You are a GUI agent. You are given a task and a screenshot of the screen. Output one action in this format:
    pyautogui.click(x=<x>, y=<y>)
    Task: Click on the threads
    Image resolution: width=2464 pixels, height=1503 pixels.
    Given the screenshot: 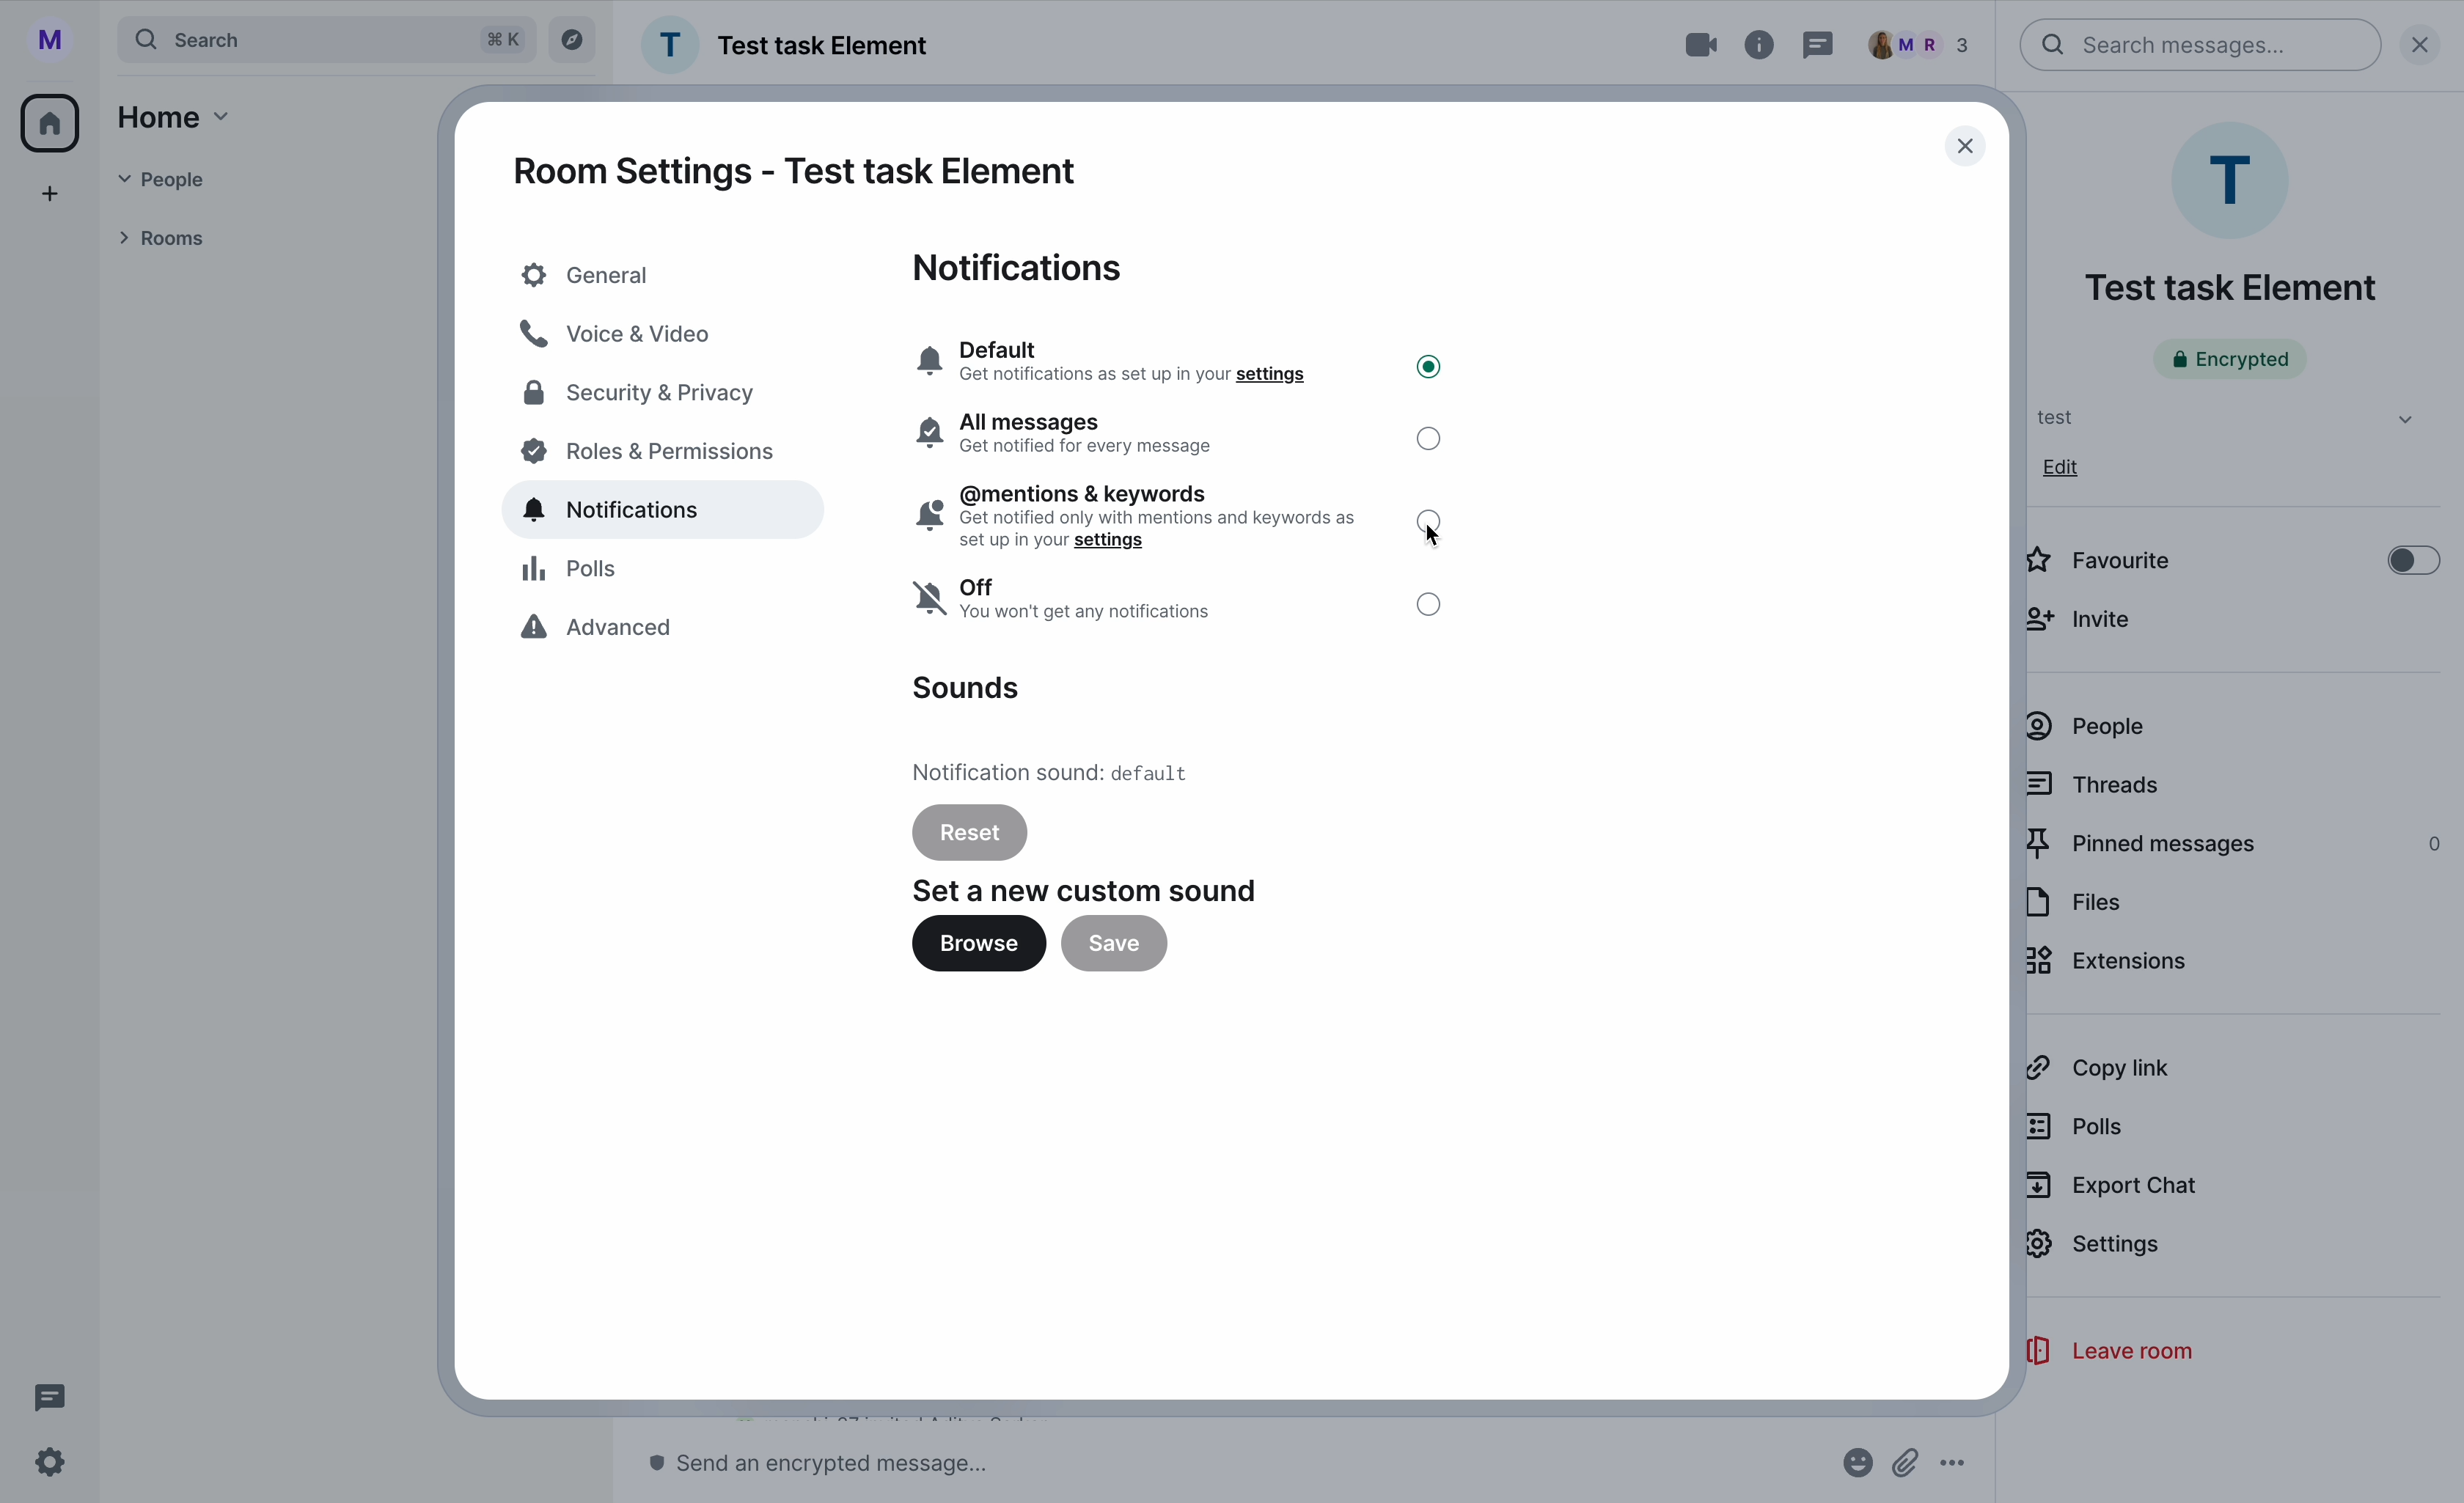 What is the action you would take?
    pyautogui.click(x=44, y=1396)
    